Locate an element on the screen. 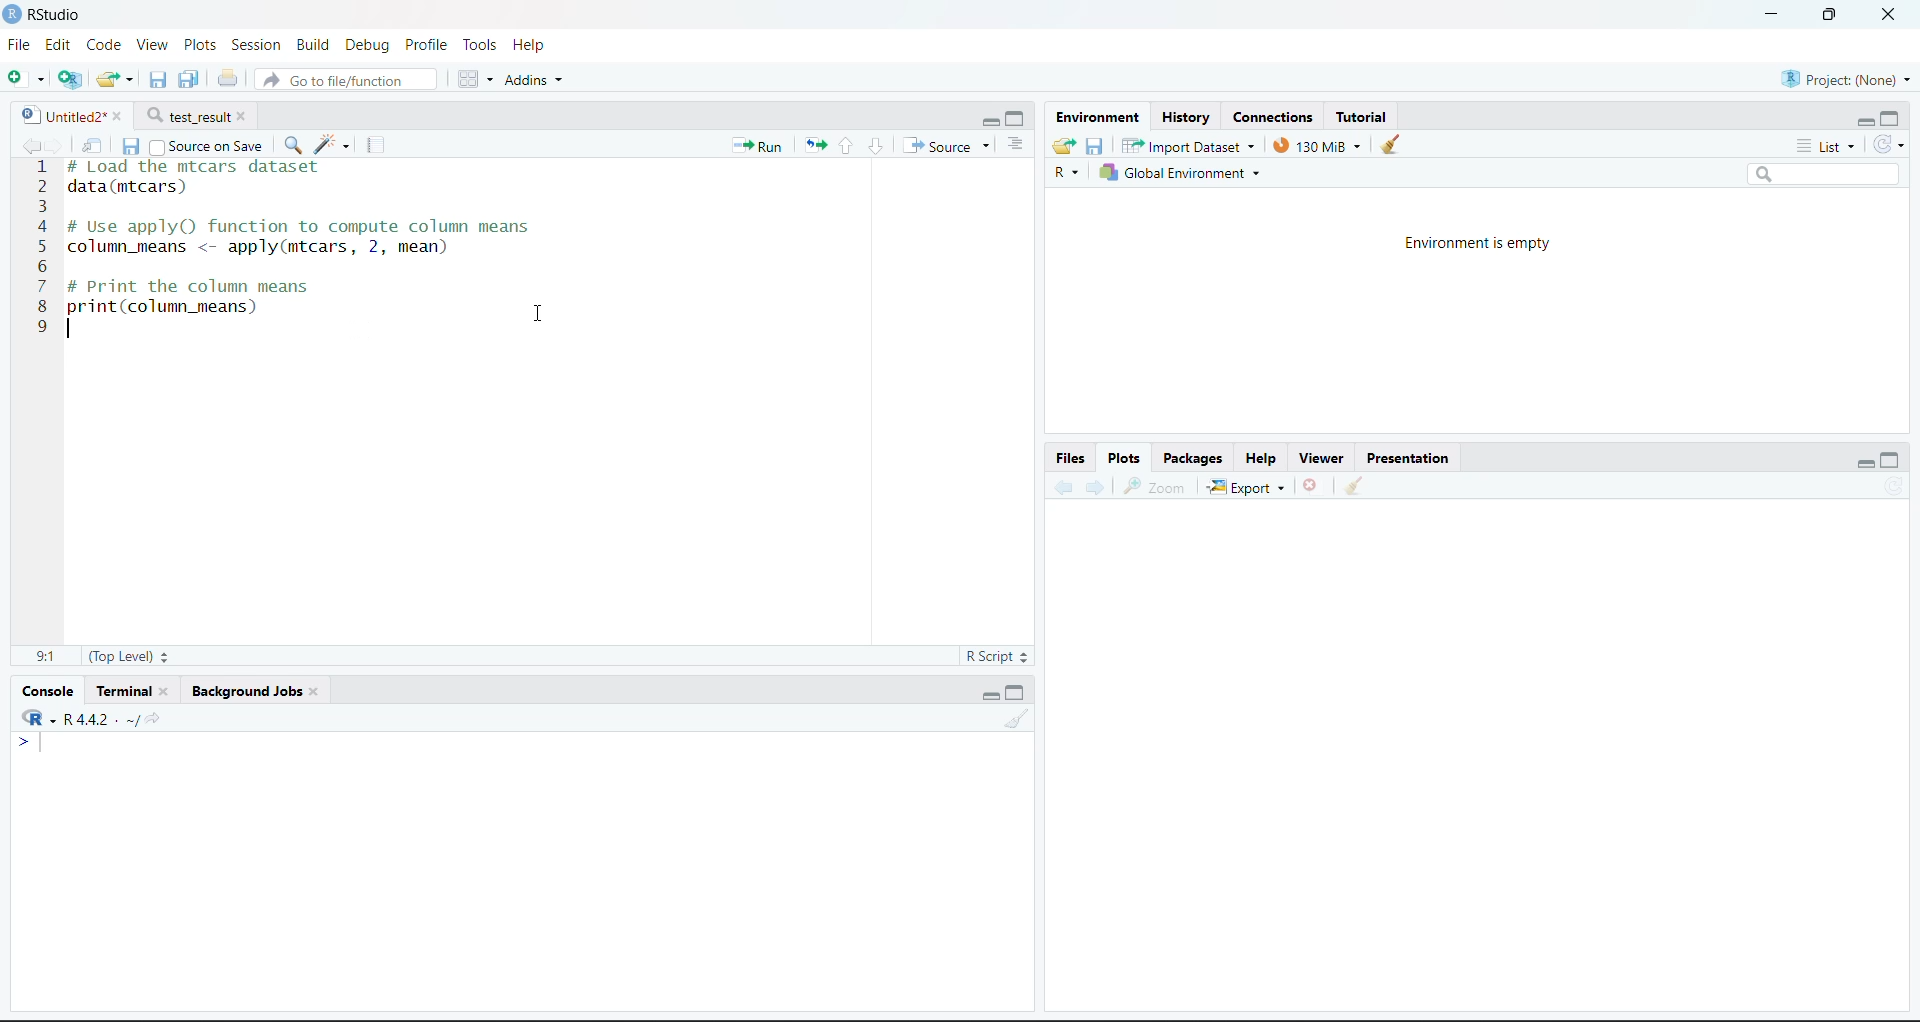 The height and width of the screenshot is (1022, 1920). Code Tools is located at coordinates (330, 143).